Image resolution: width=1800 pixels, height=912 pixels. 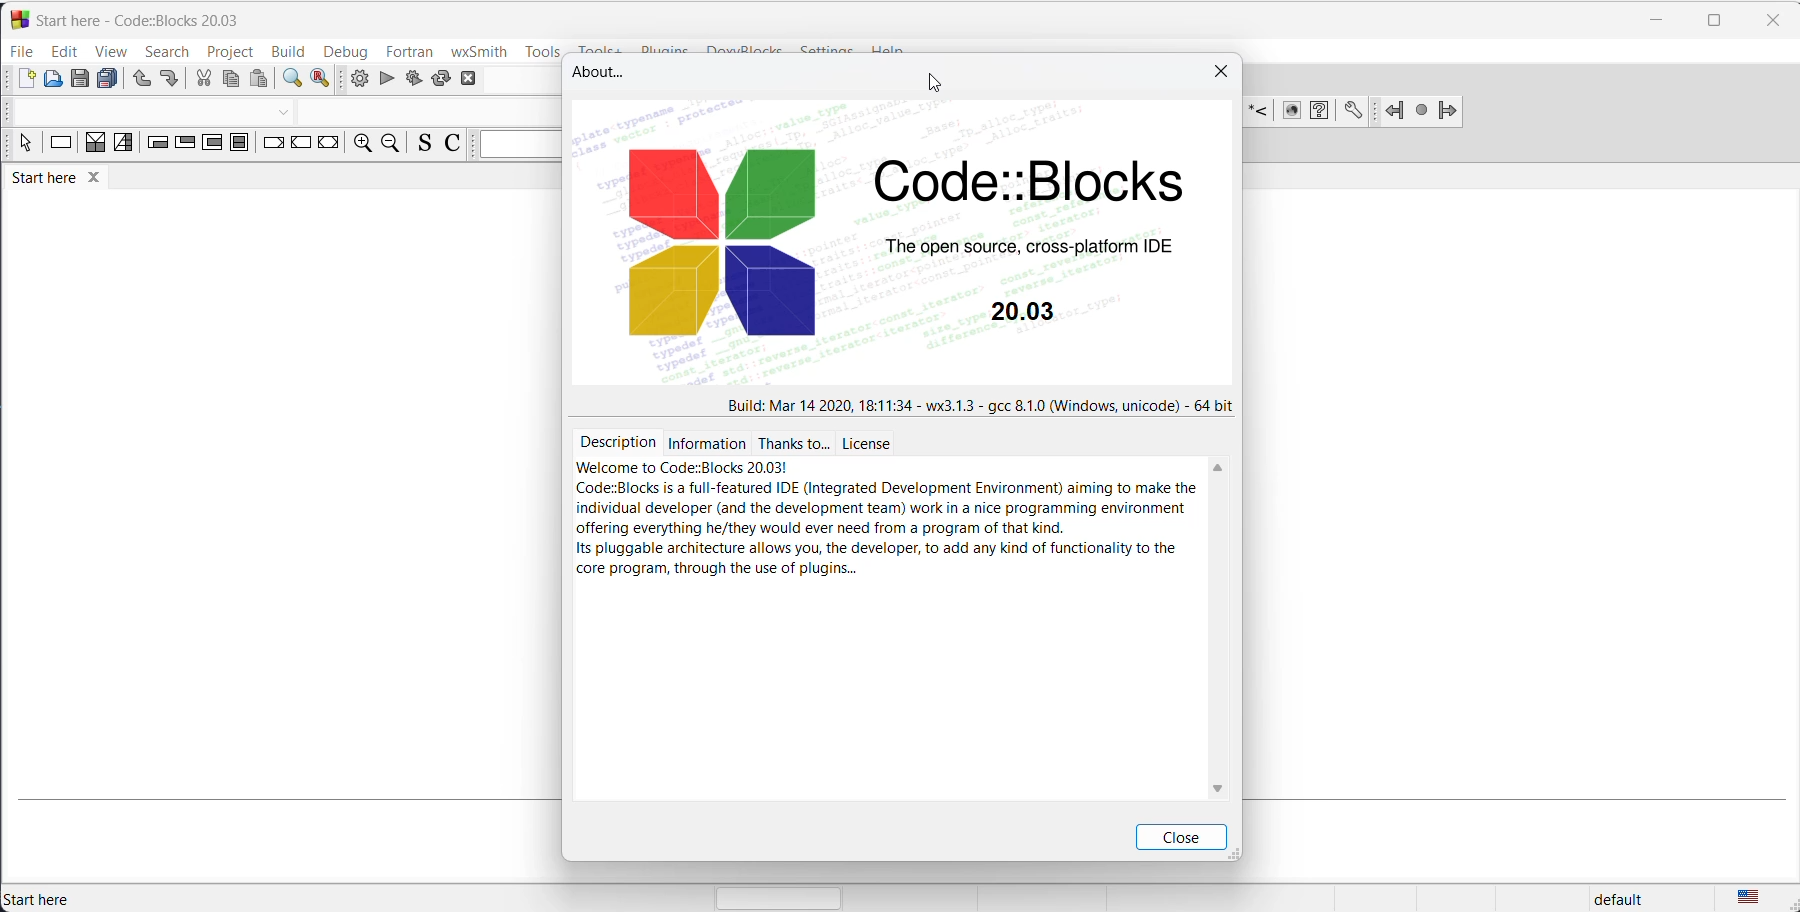 I want to click on close, so click(x=1180, y=838).